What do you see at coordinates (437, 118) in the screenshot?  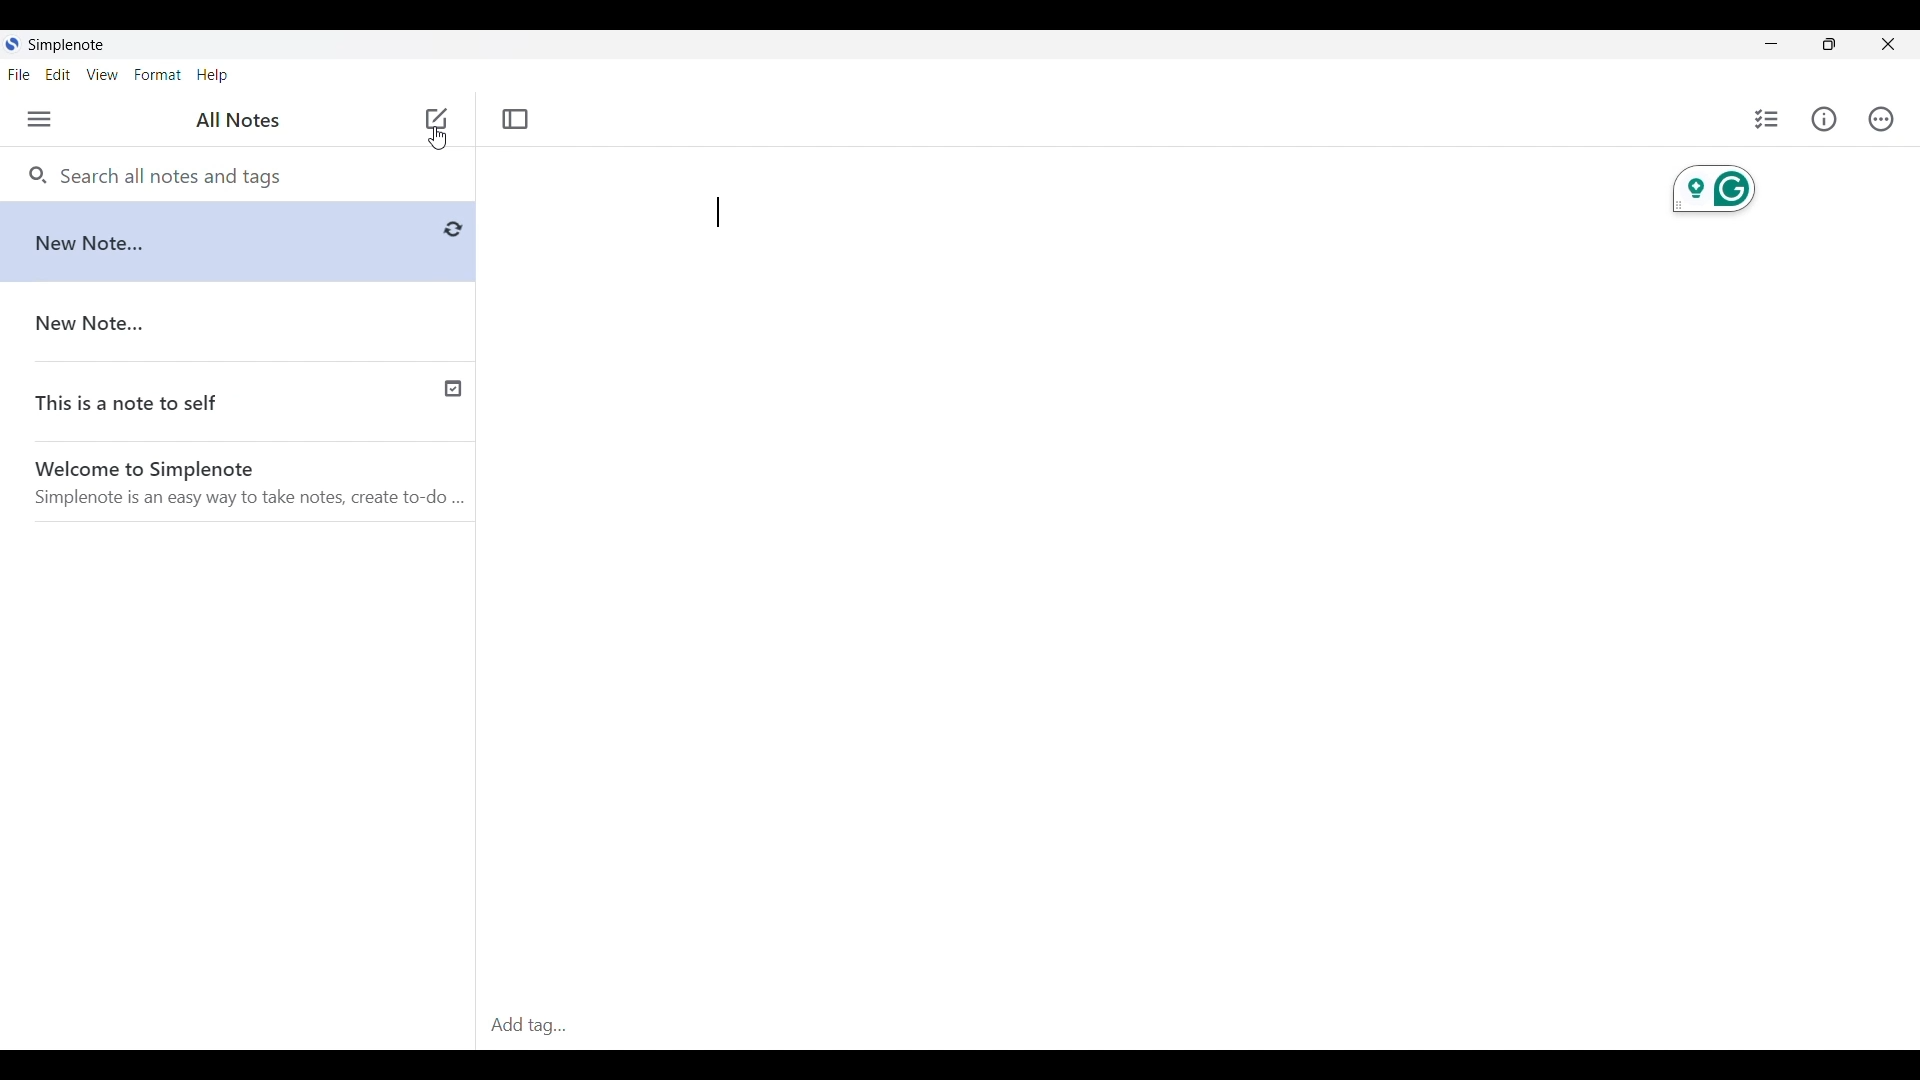 I see `Click to add note` at bounding box center [437, 118].